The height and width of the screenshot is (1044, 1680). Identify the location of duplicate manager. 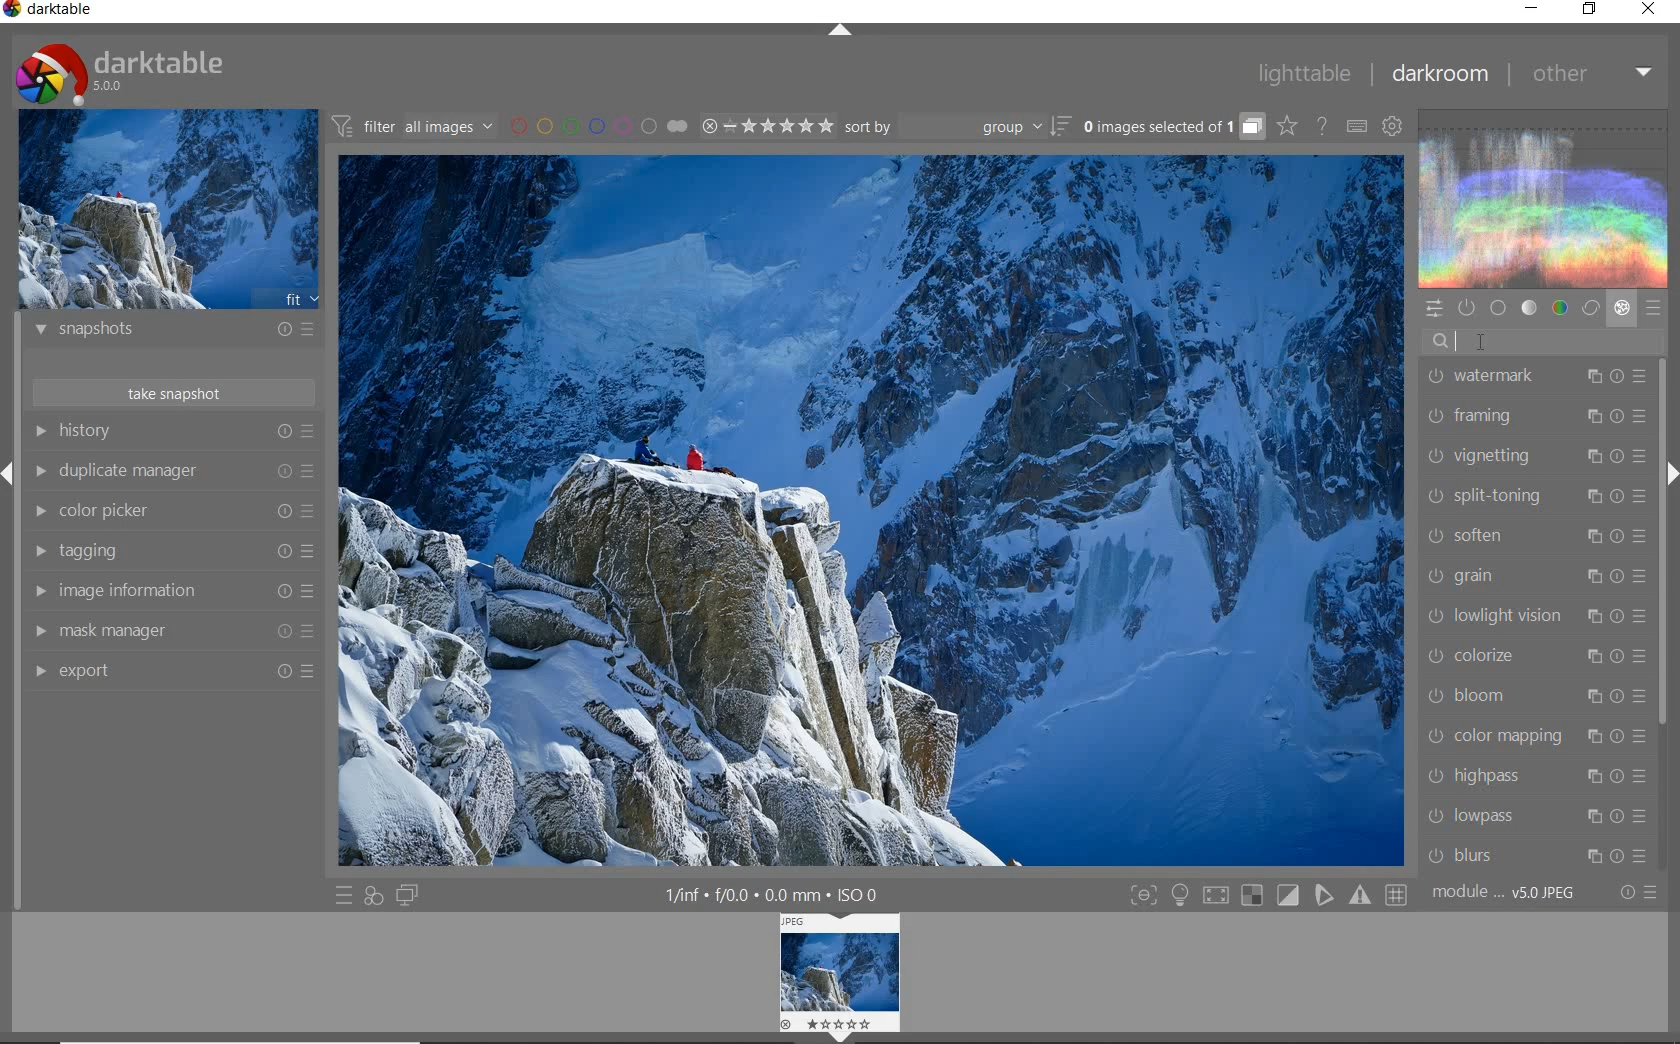
(172, 471).